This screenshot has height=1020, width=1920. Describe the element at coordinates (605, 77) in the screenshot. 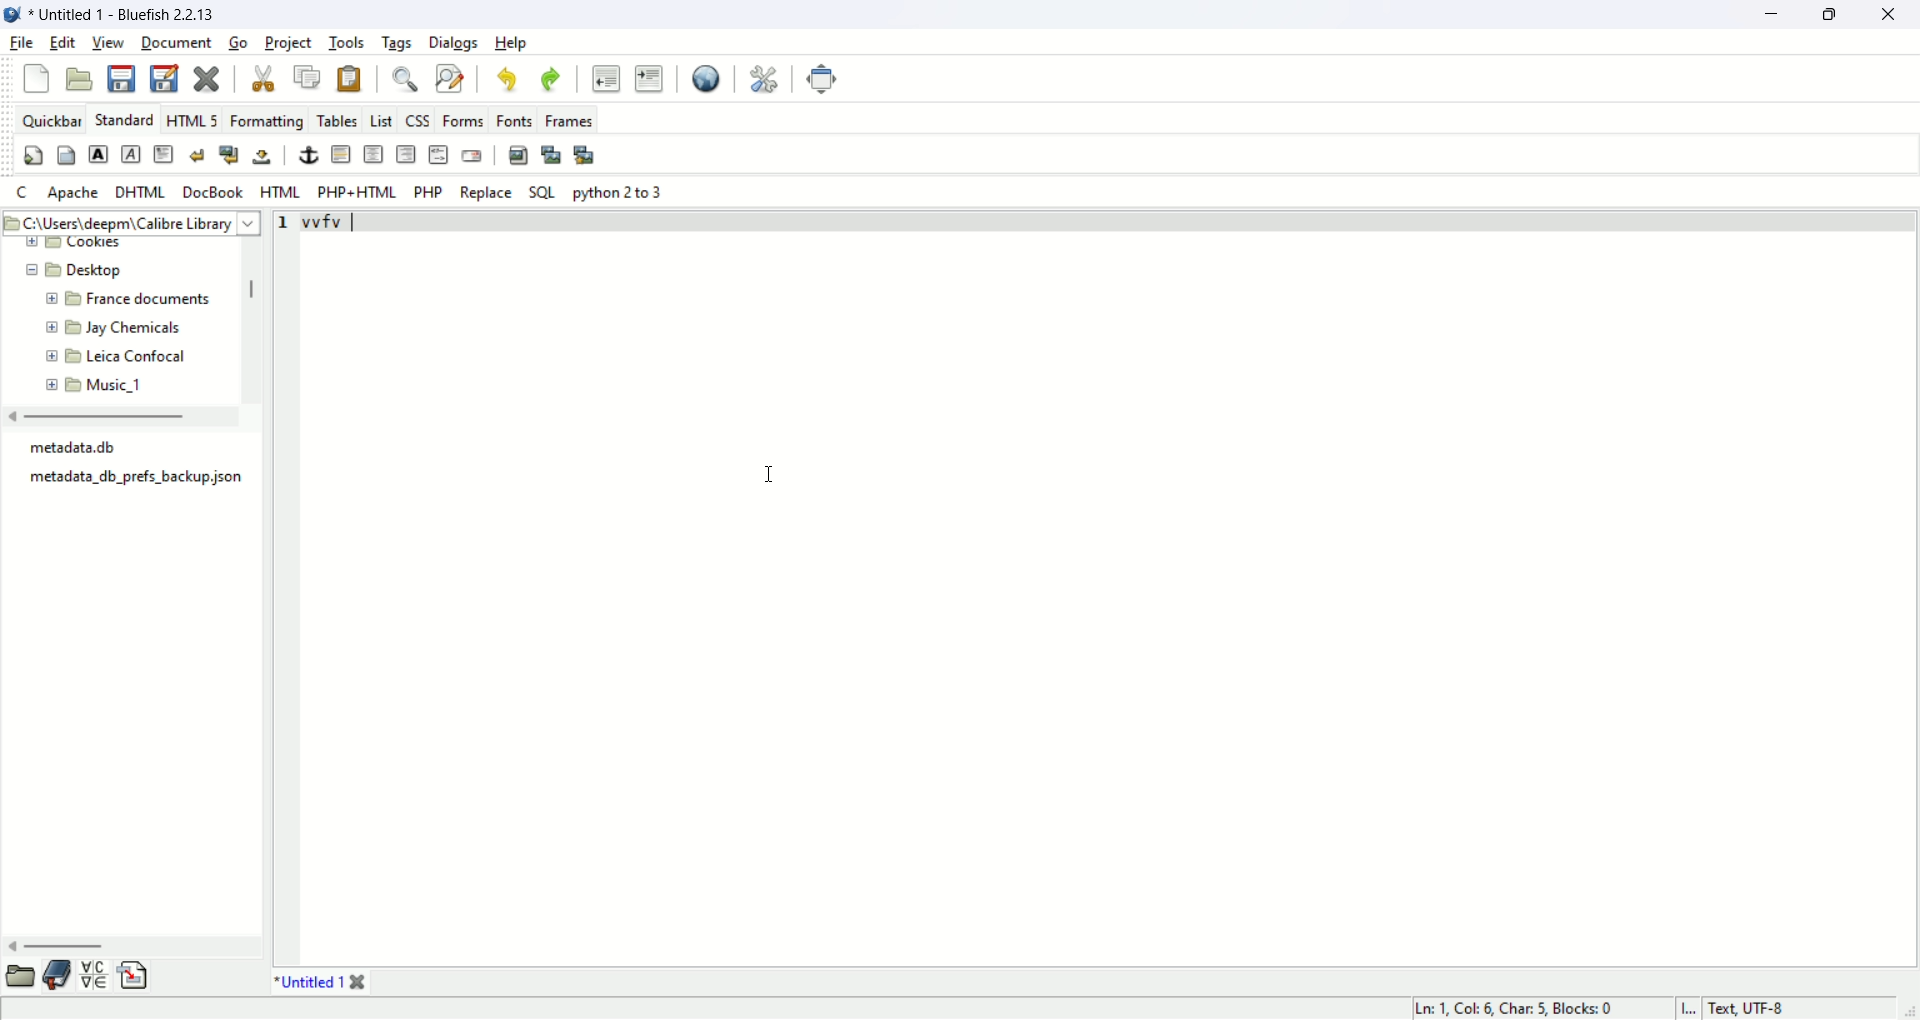

I see `unindent` at that location.